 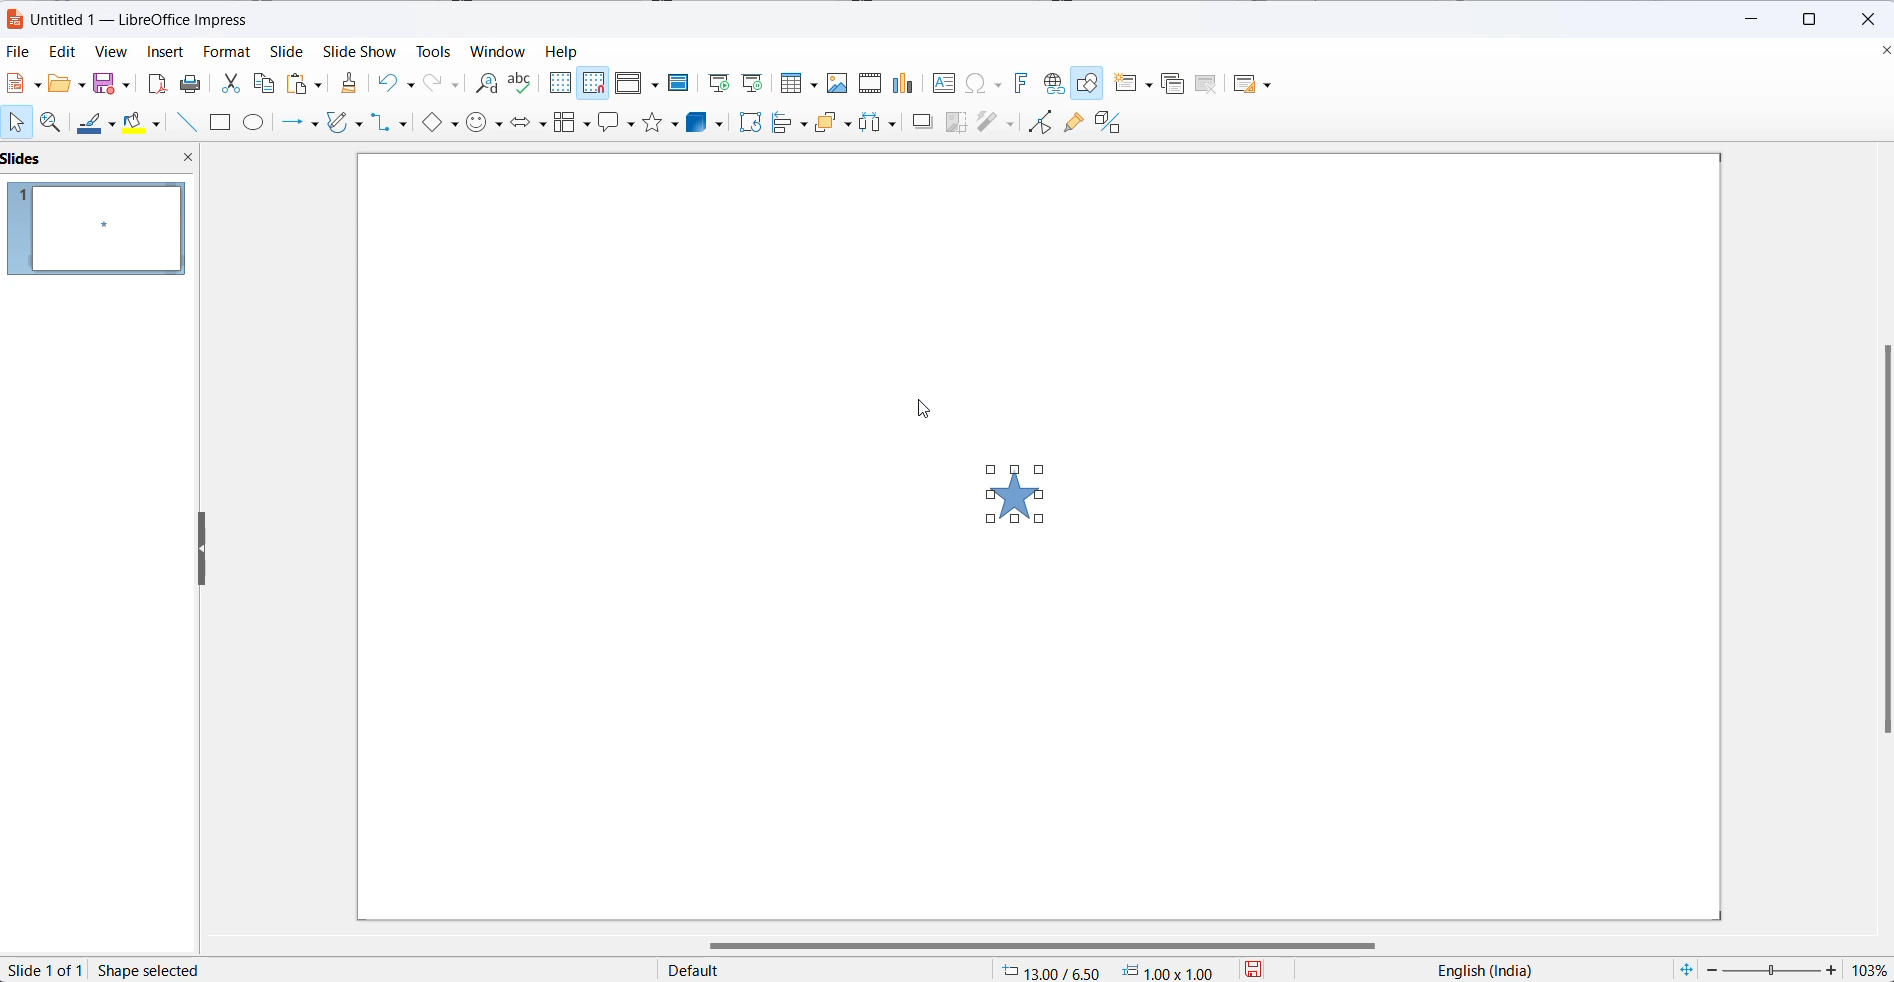 I want to click on zoom slider, so click(x=1774, y=969).